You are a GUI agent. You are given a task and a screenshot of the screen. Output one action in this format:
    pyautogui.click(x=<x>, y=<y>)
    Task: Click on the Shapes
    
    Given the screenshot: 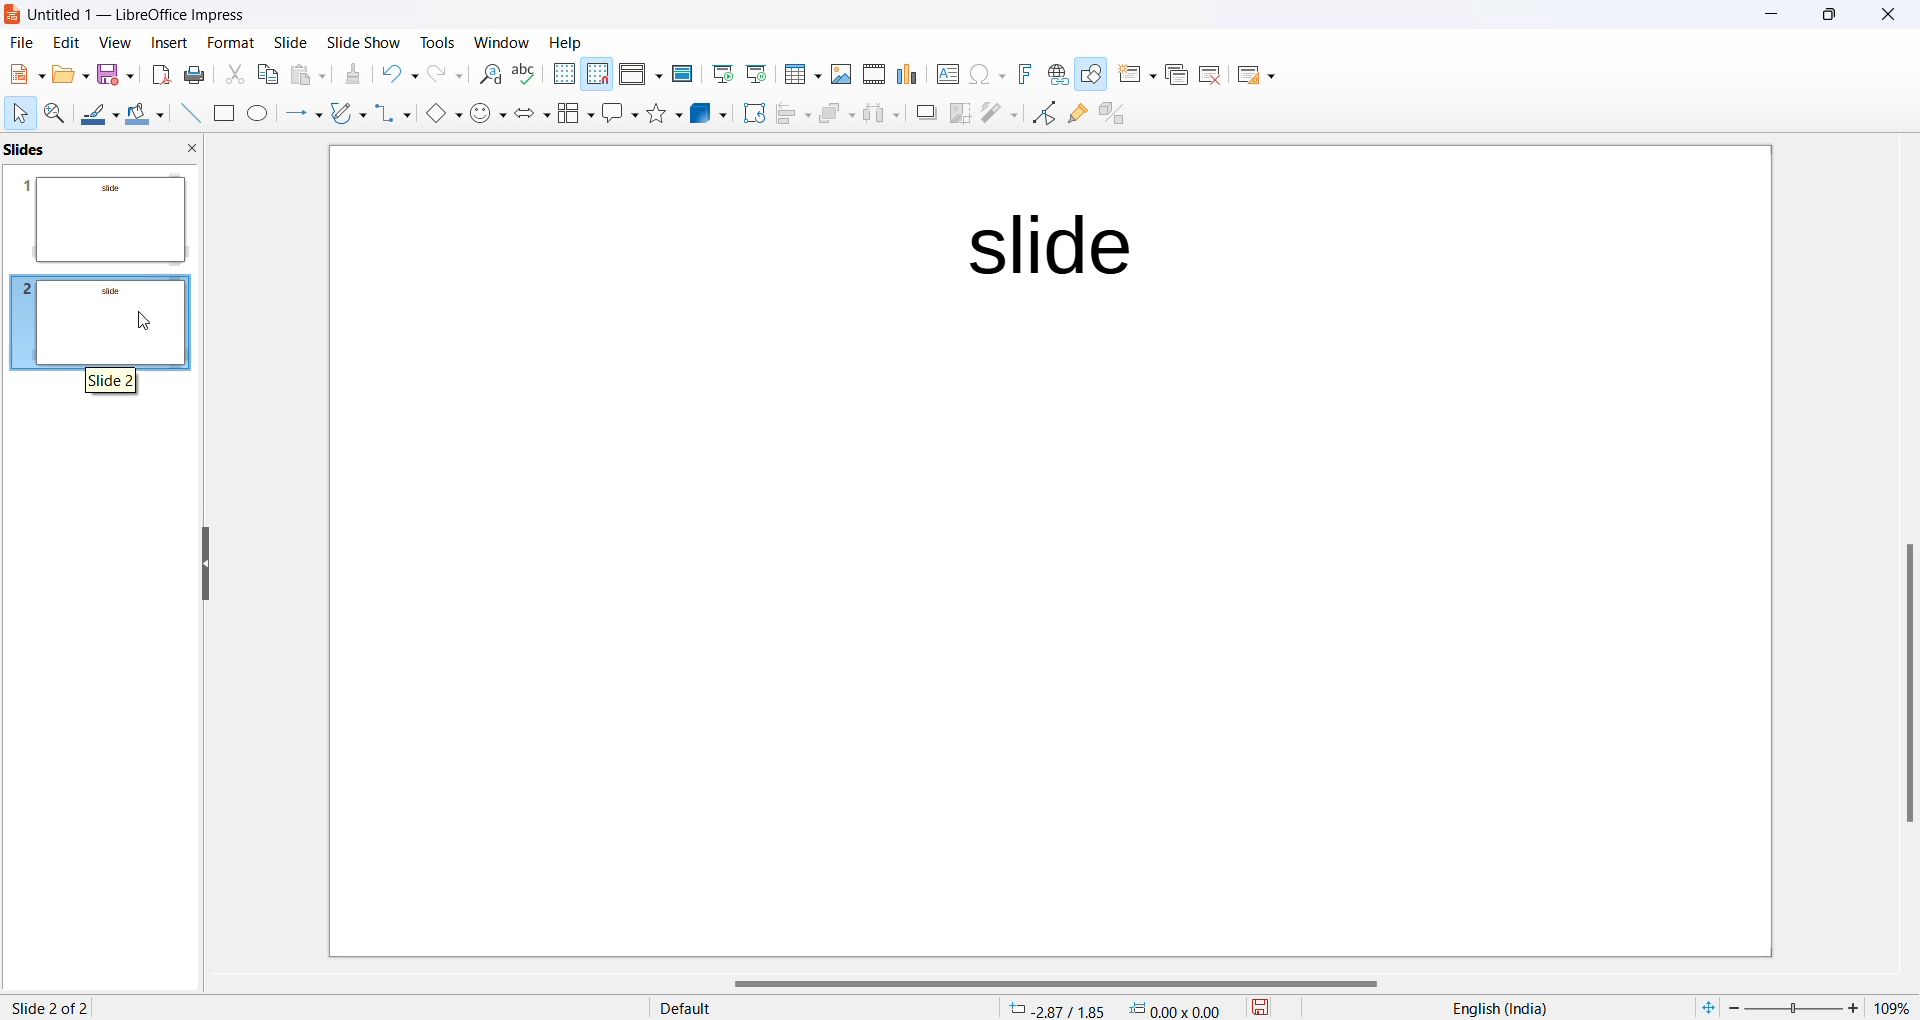 What is the action you would take?
    pyautogui.click(x=662, y=114)
    